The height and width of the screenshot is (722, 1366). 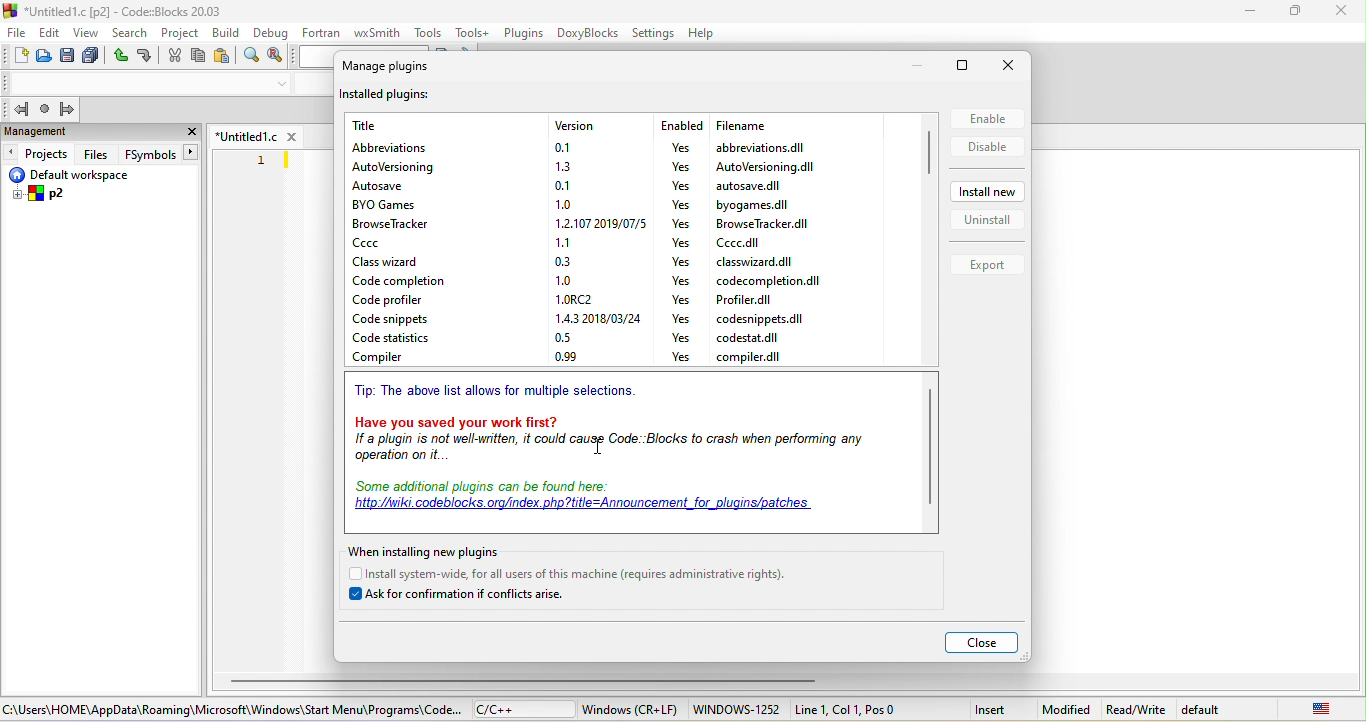 What do you see at coordinates (524, 678) in the screenshot?
I see `horizontal scroll bar` at bounding box center [524, 678].